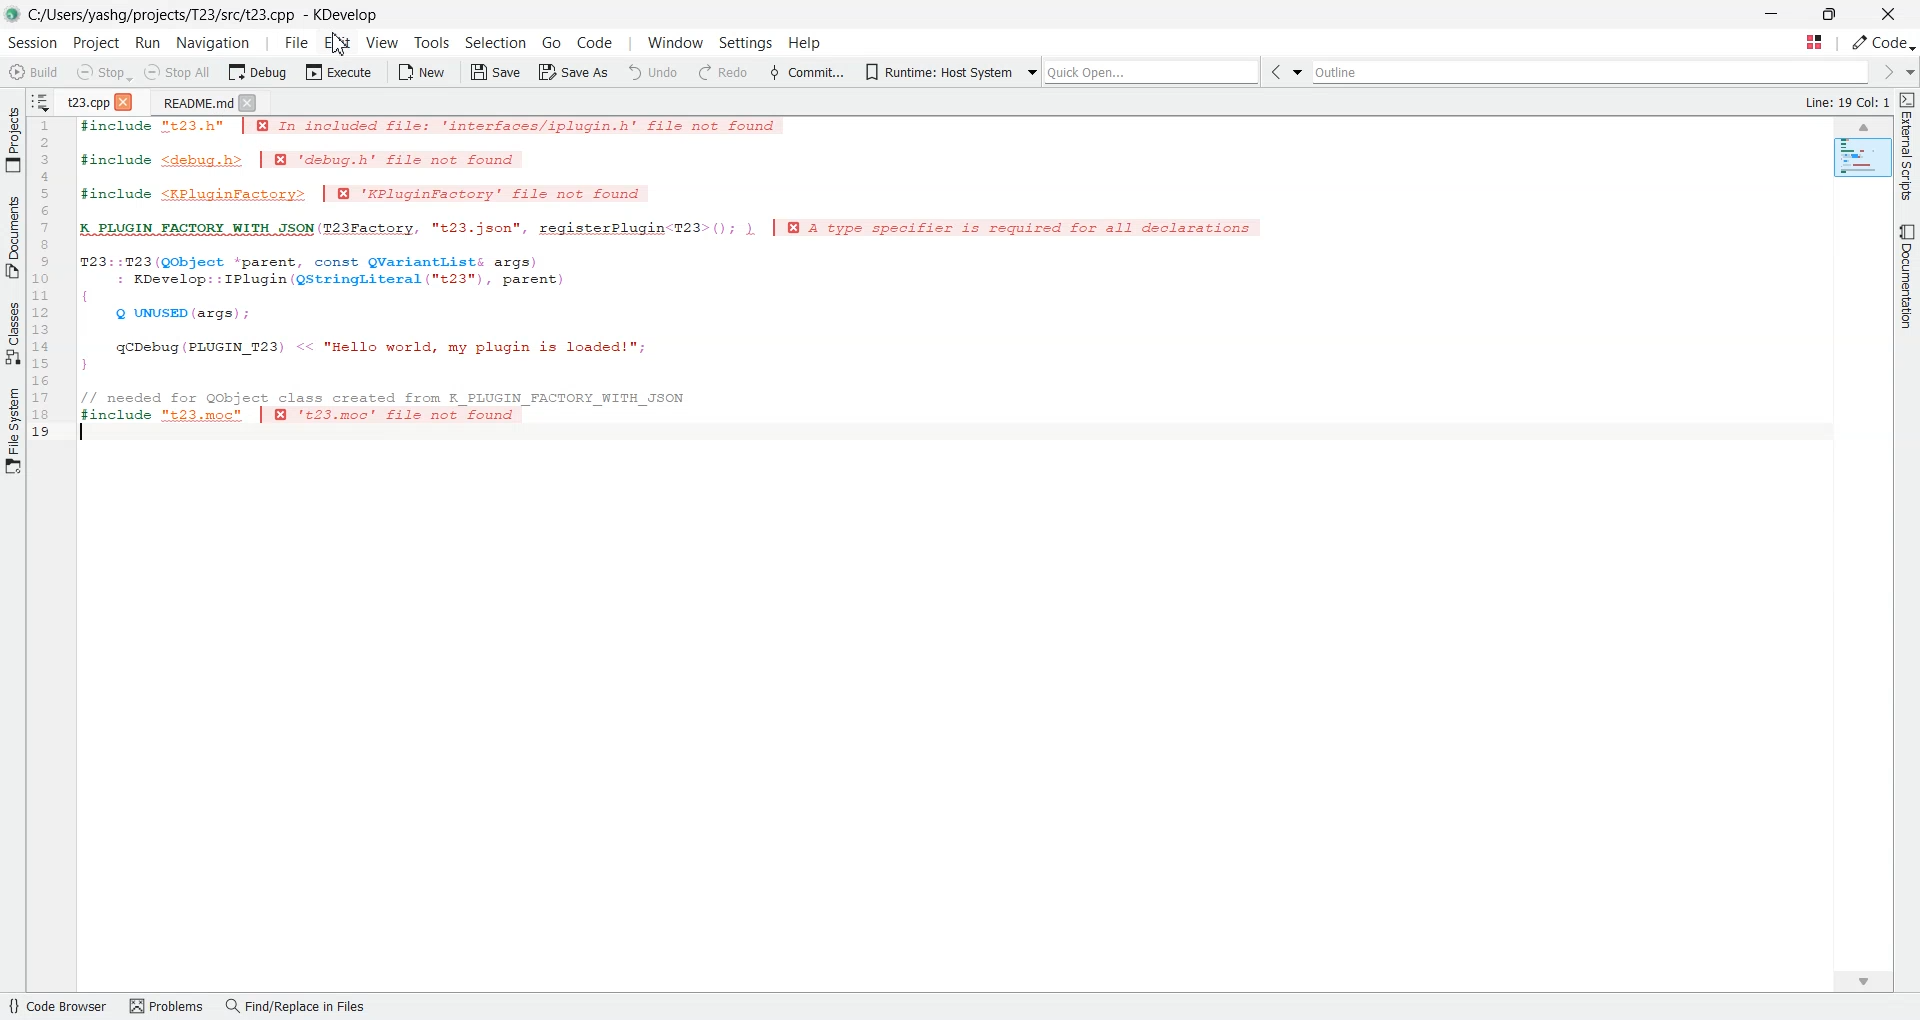 Image resolution: width=1920 pixels, height=1020 pixels. I want to click on Scroll up, so click(1864, 127).